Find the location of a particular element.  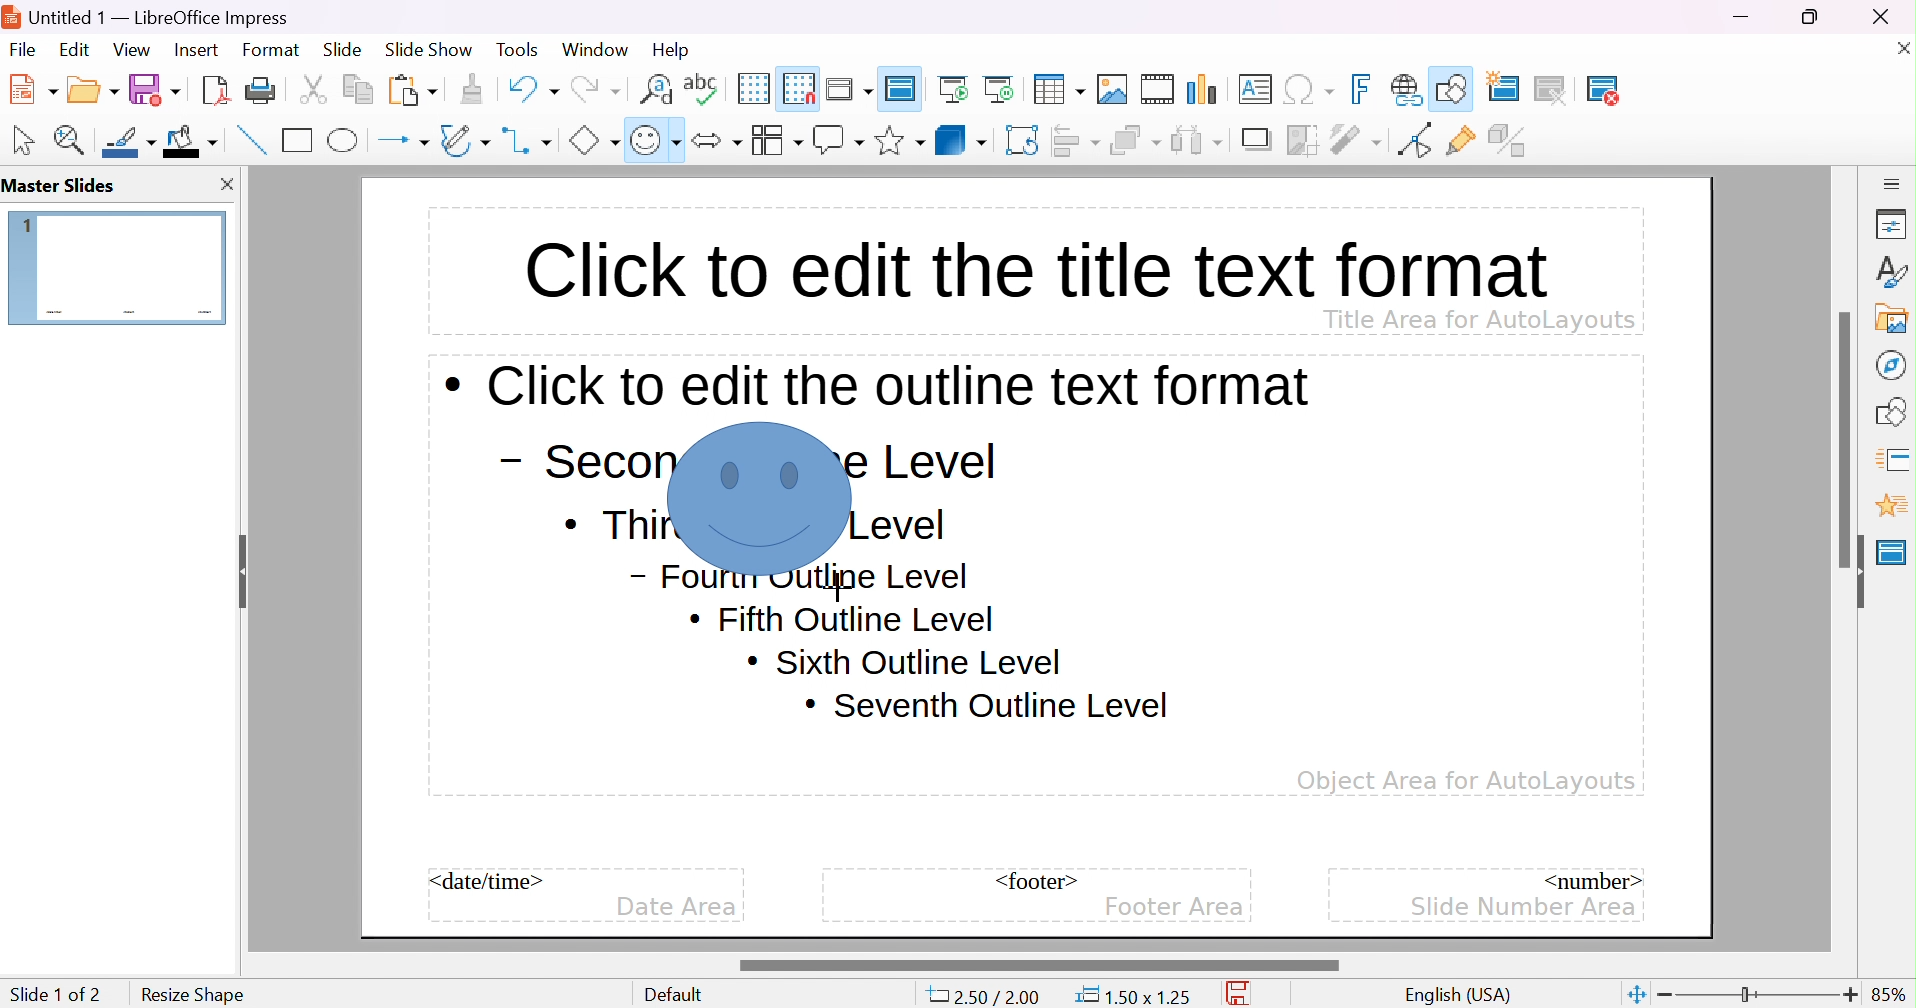

styles is located at coordinates (1893, 271).